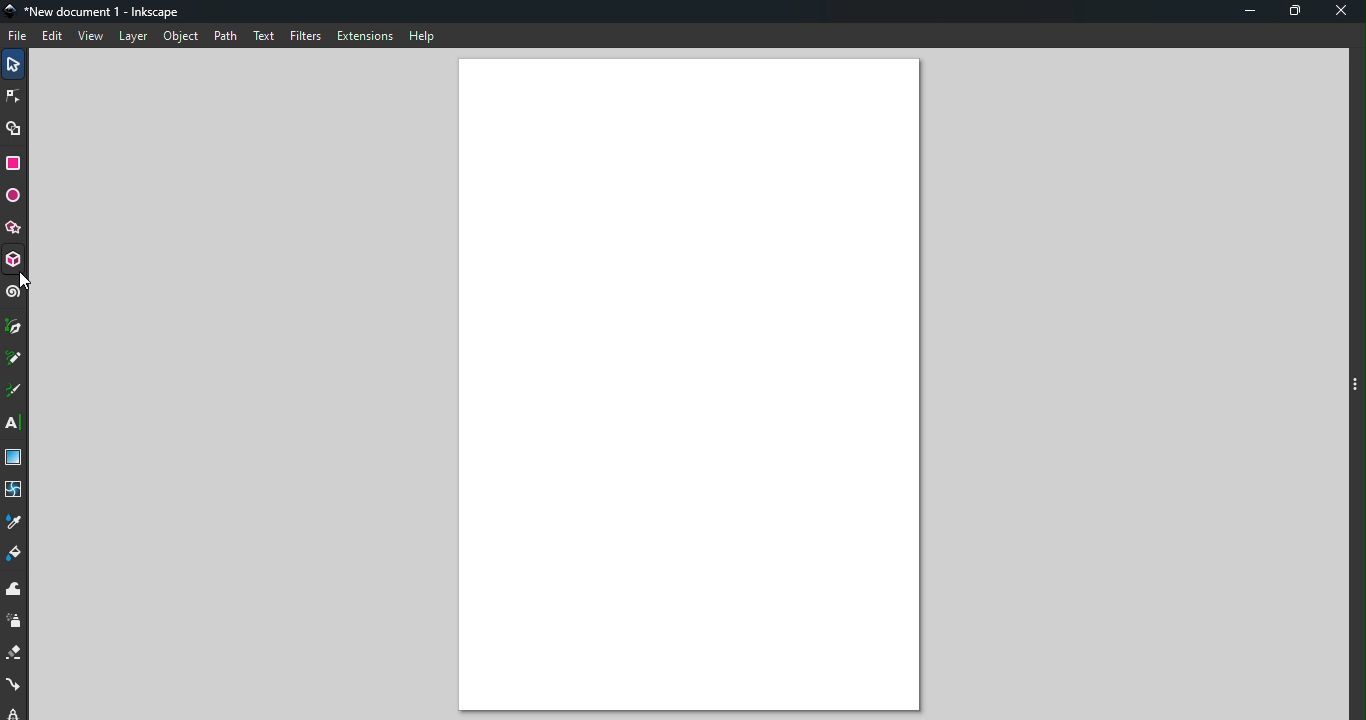 Image resolution: width=1366 pixels, height=720 pixels. What do you see at coordinates (688, 386) in the screenshot?
I see `Canvas` at bounding box center [688, 386].